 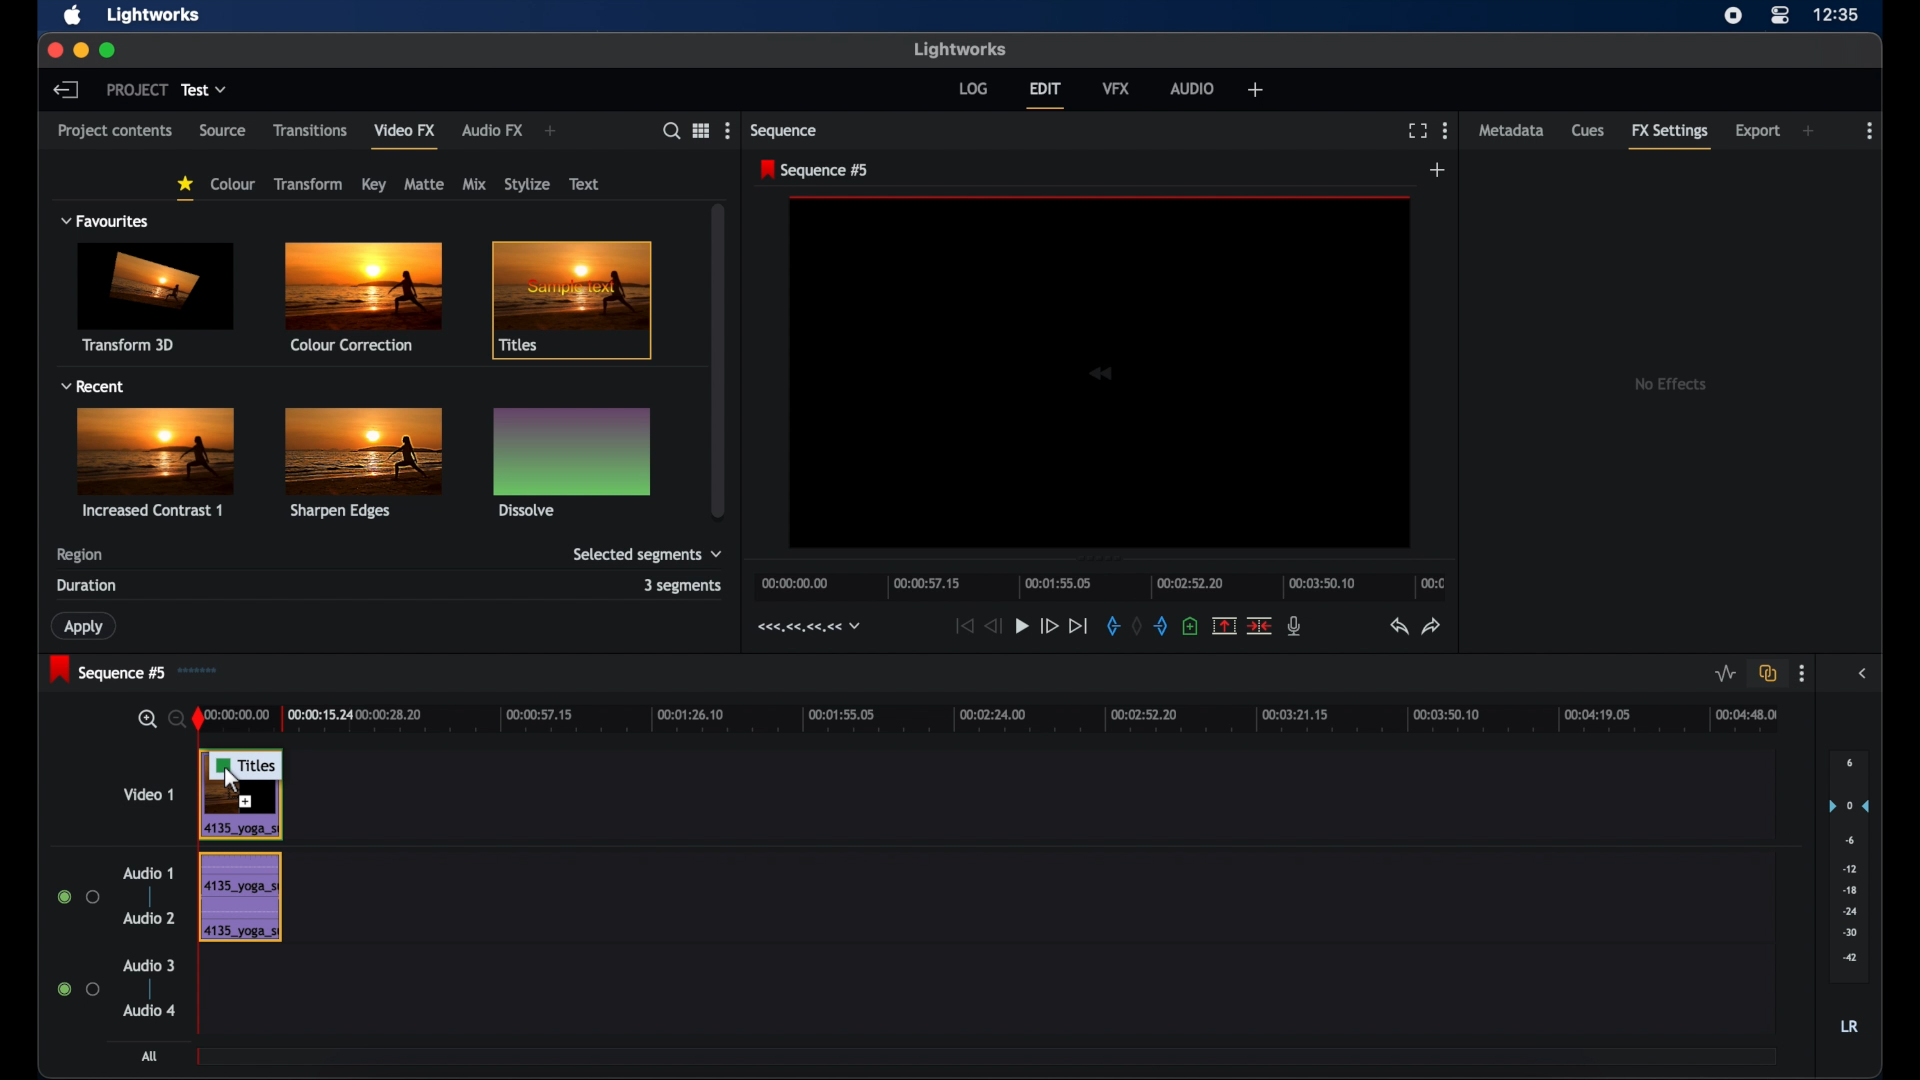 I want to click on minimize, so click(x=80, y=50).